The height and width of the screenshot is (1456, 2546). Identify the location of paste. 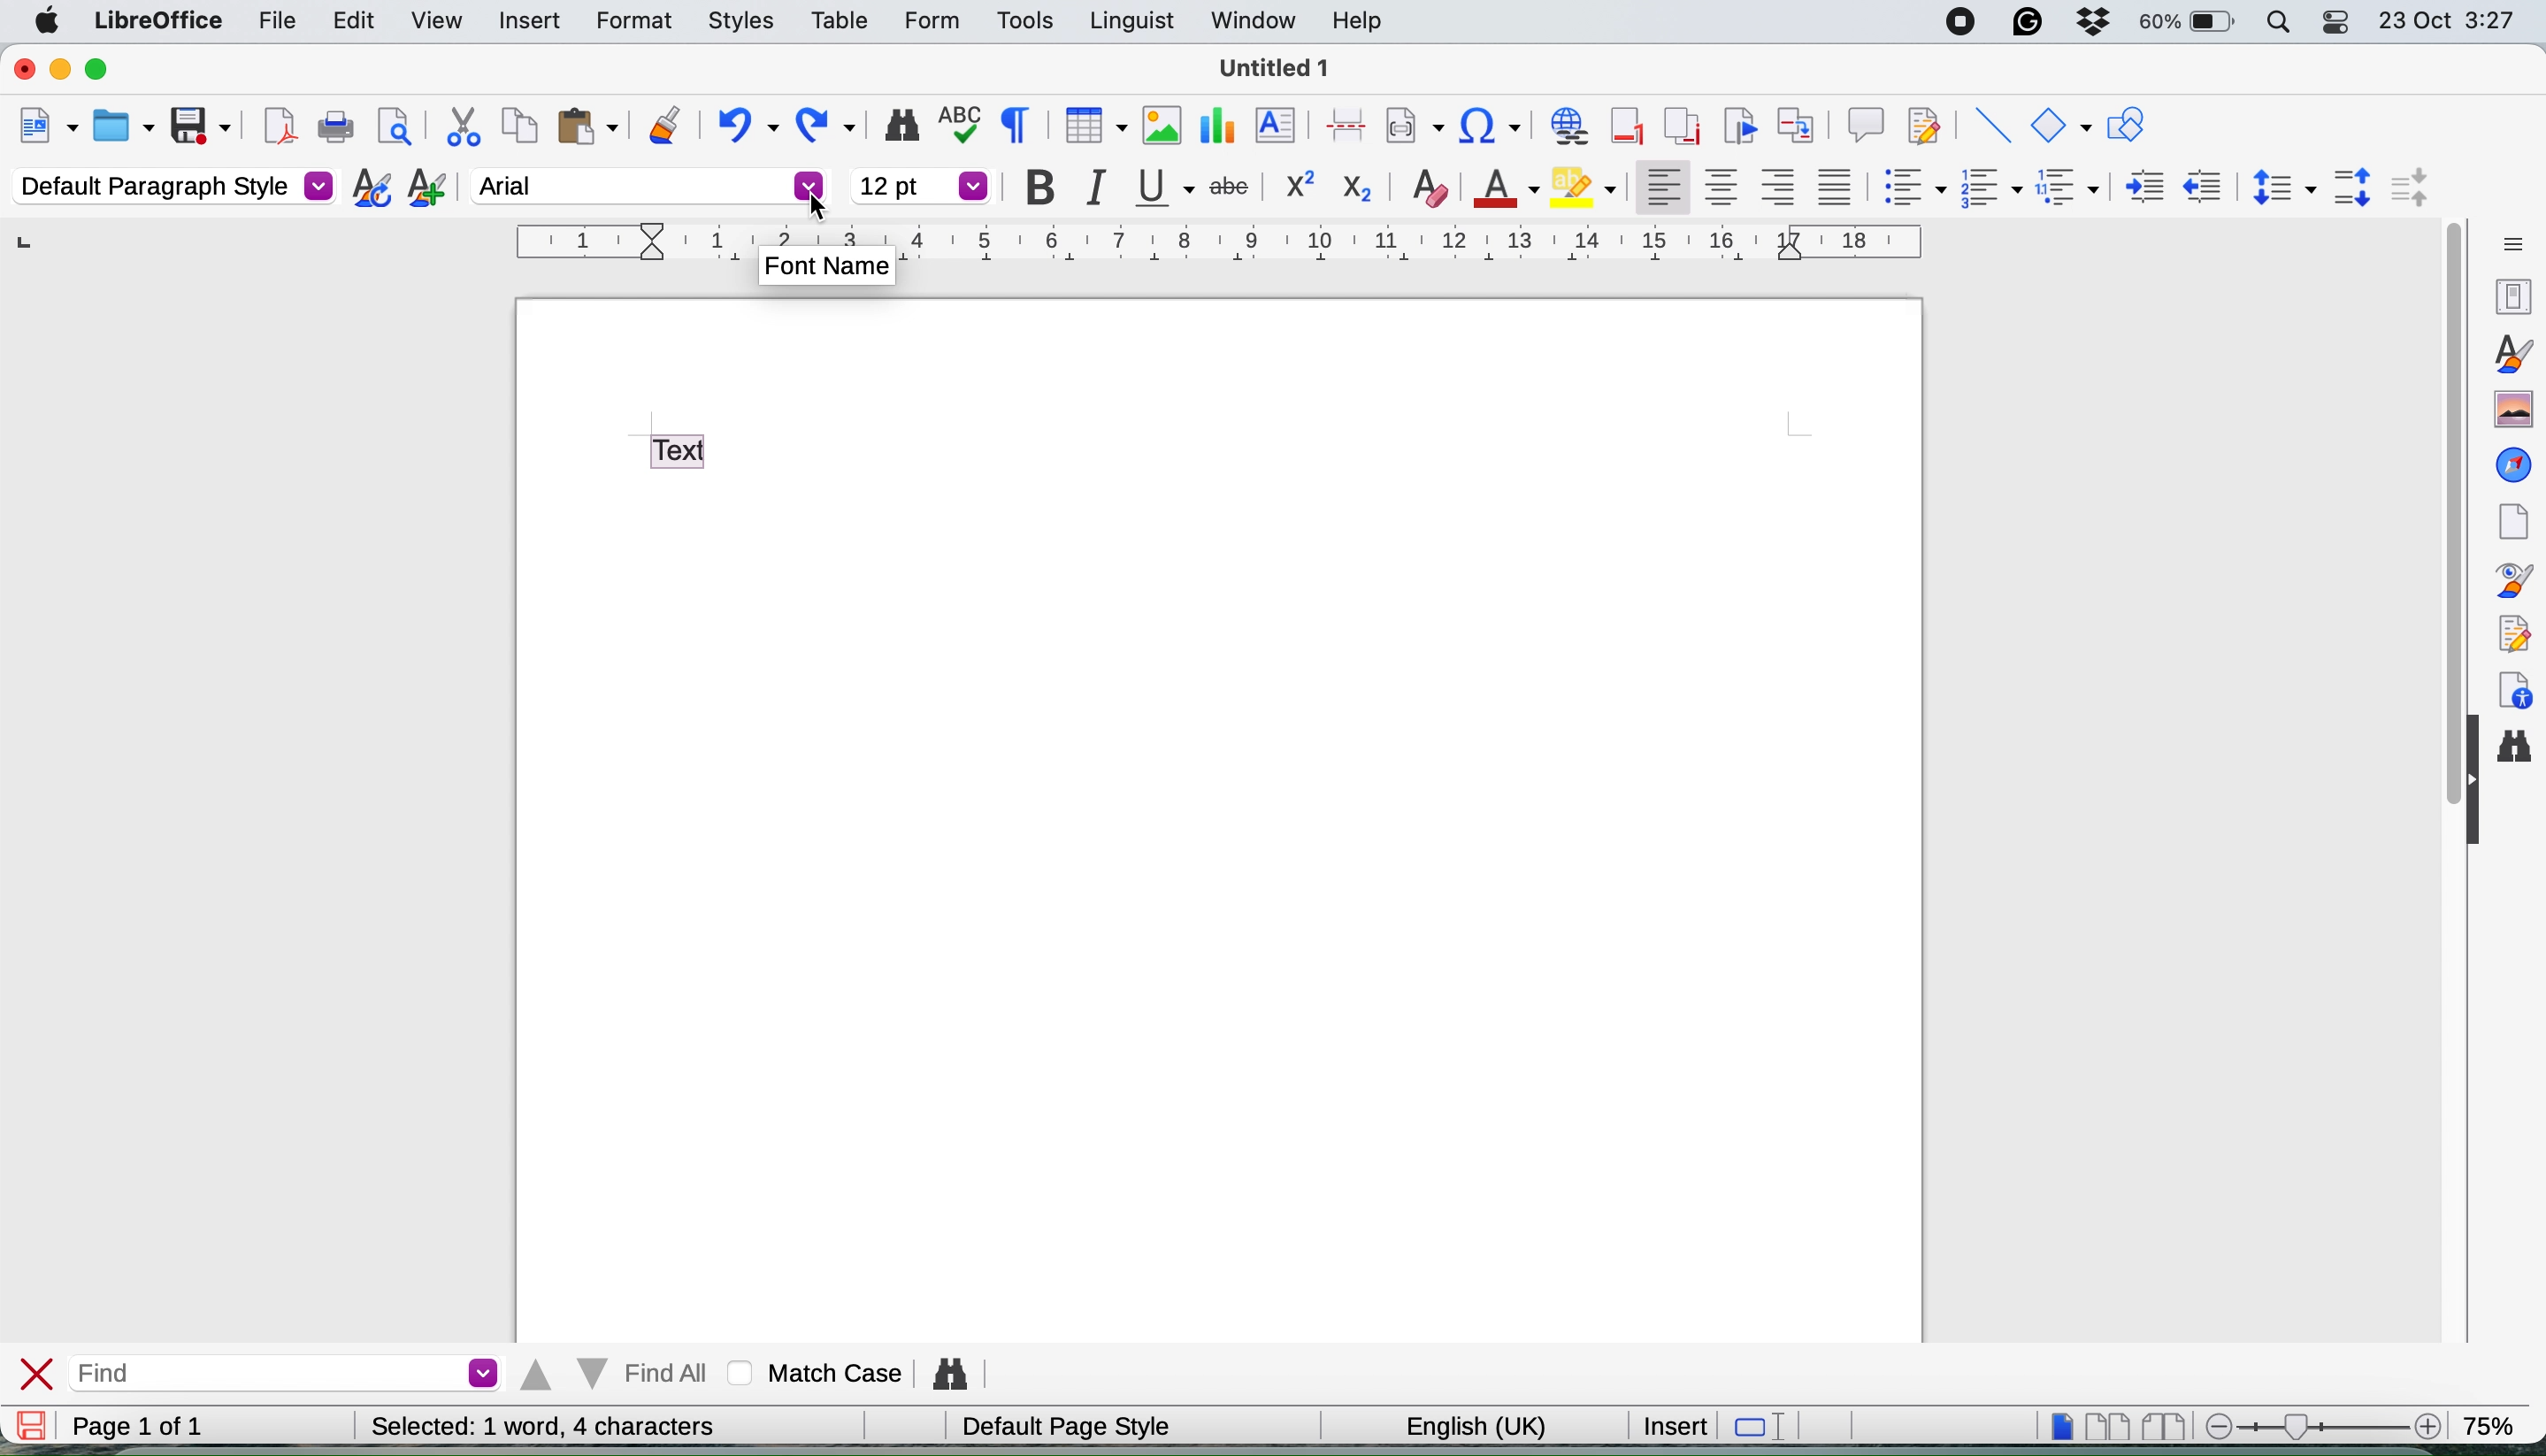
(585, 126).